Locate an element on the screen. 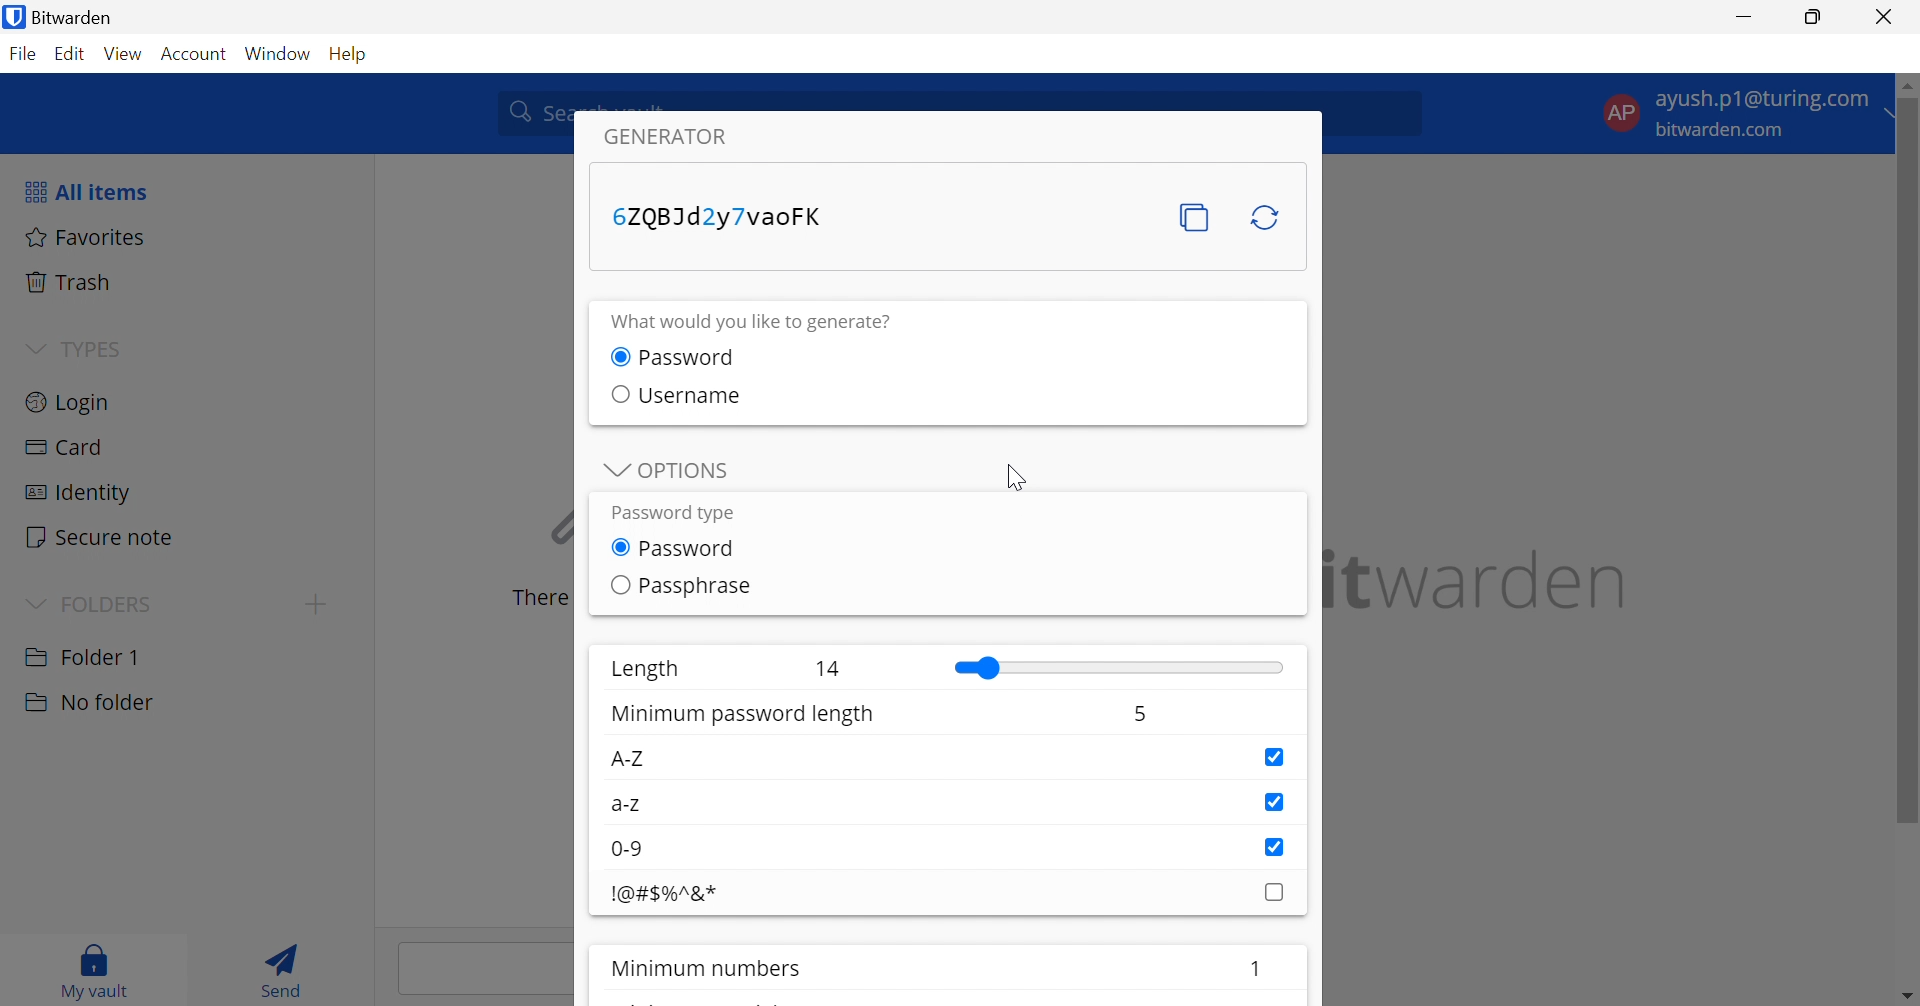  Length is located at coordinates (643, 670).